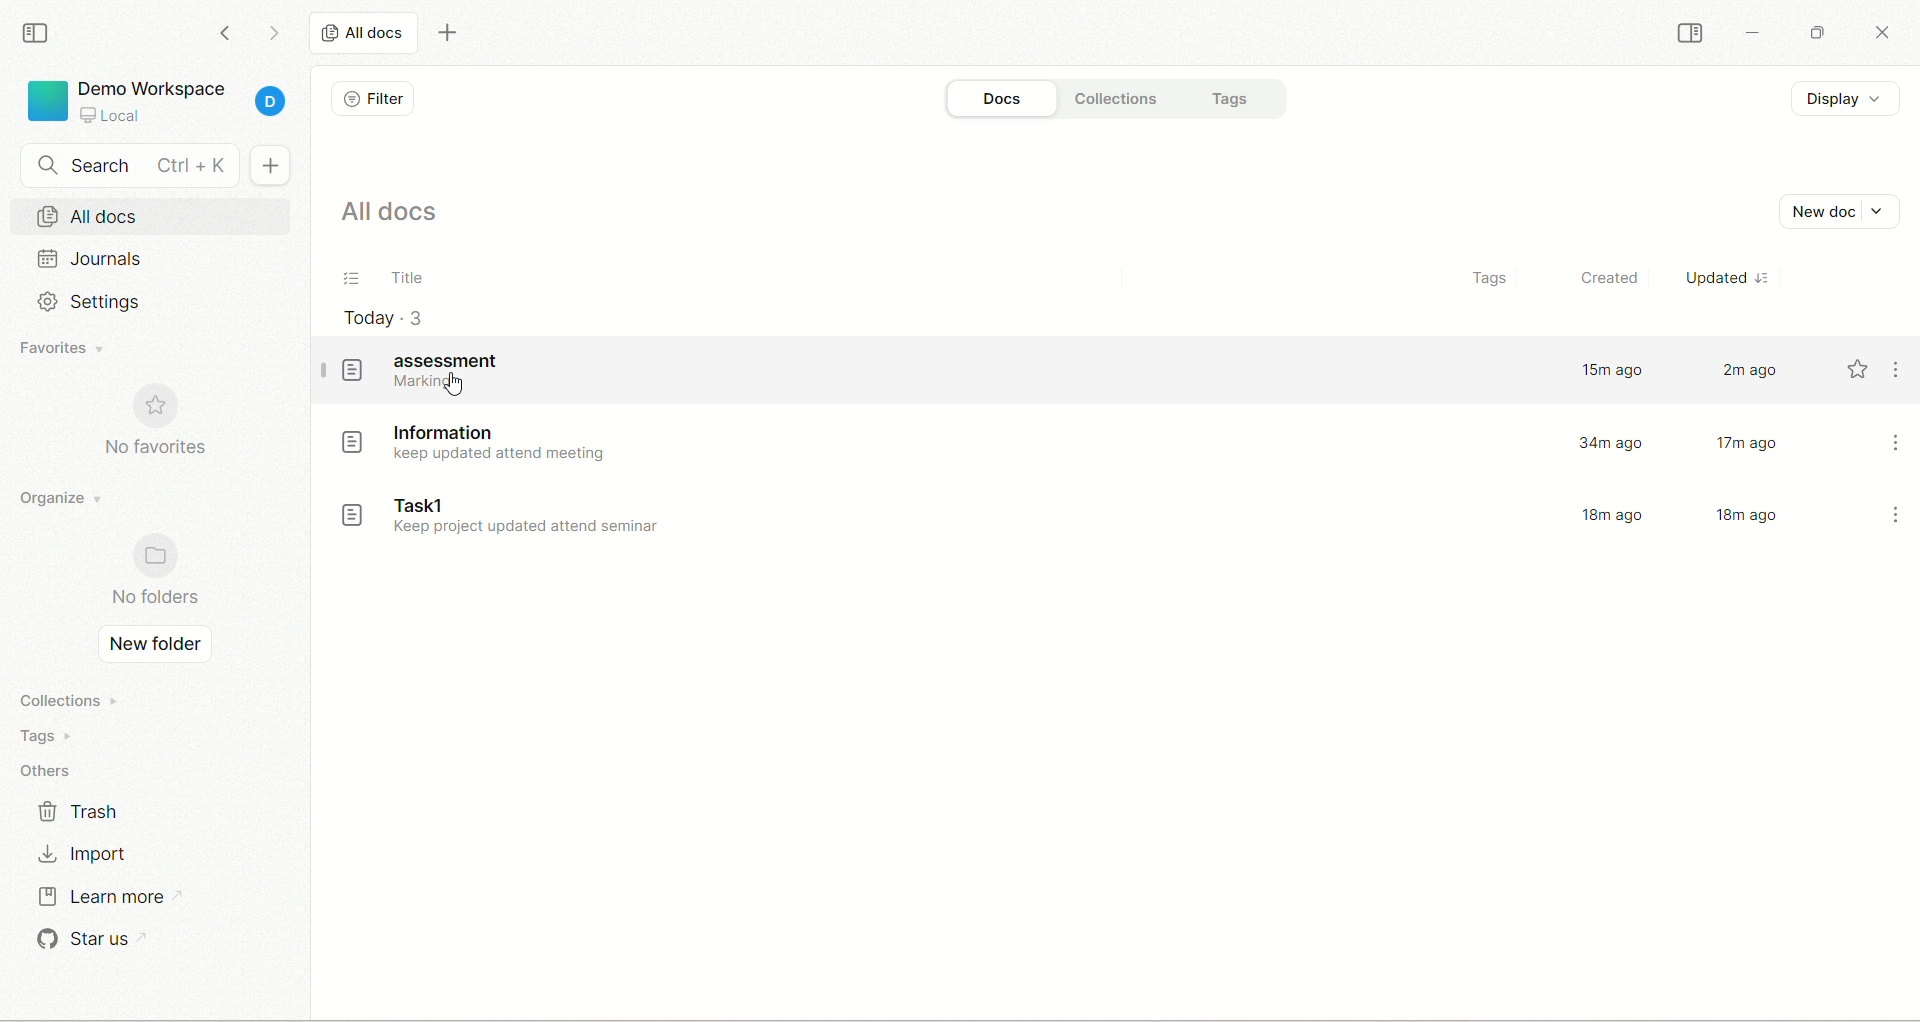 The image size is (1920, 1022). I want to click on go forward, so click(275, 32).